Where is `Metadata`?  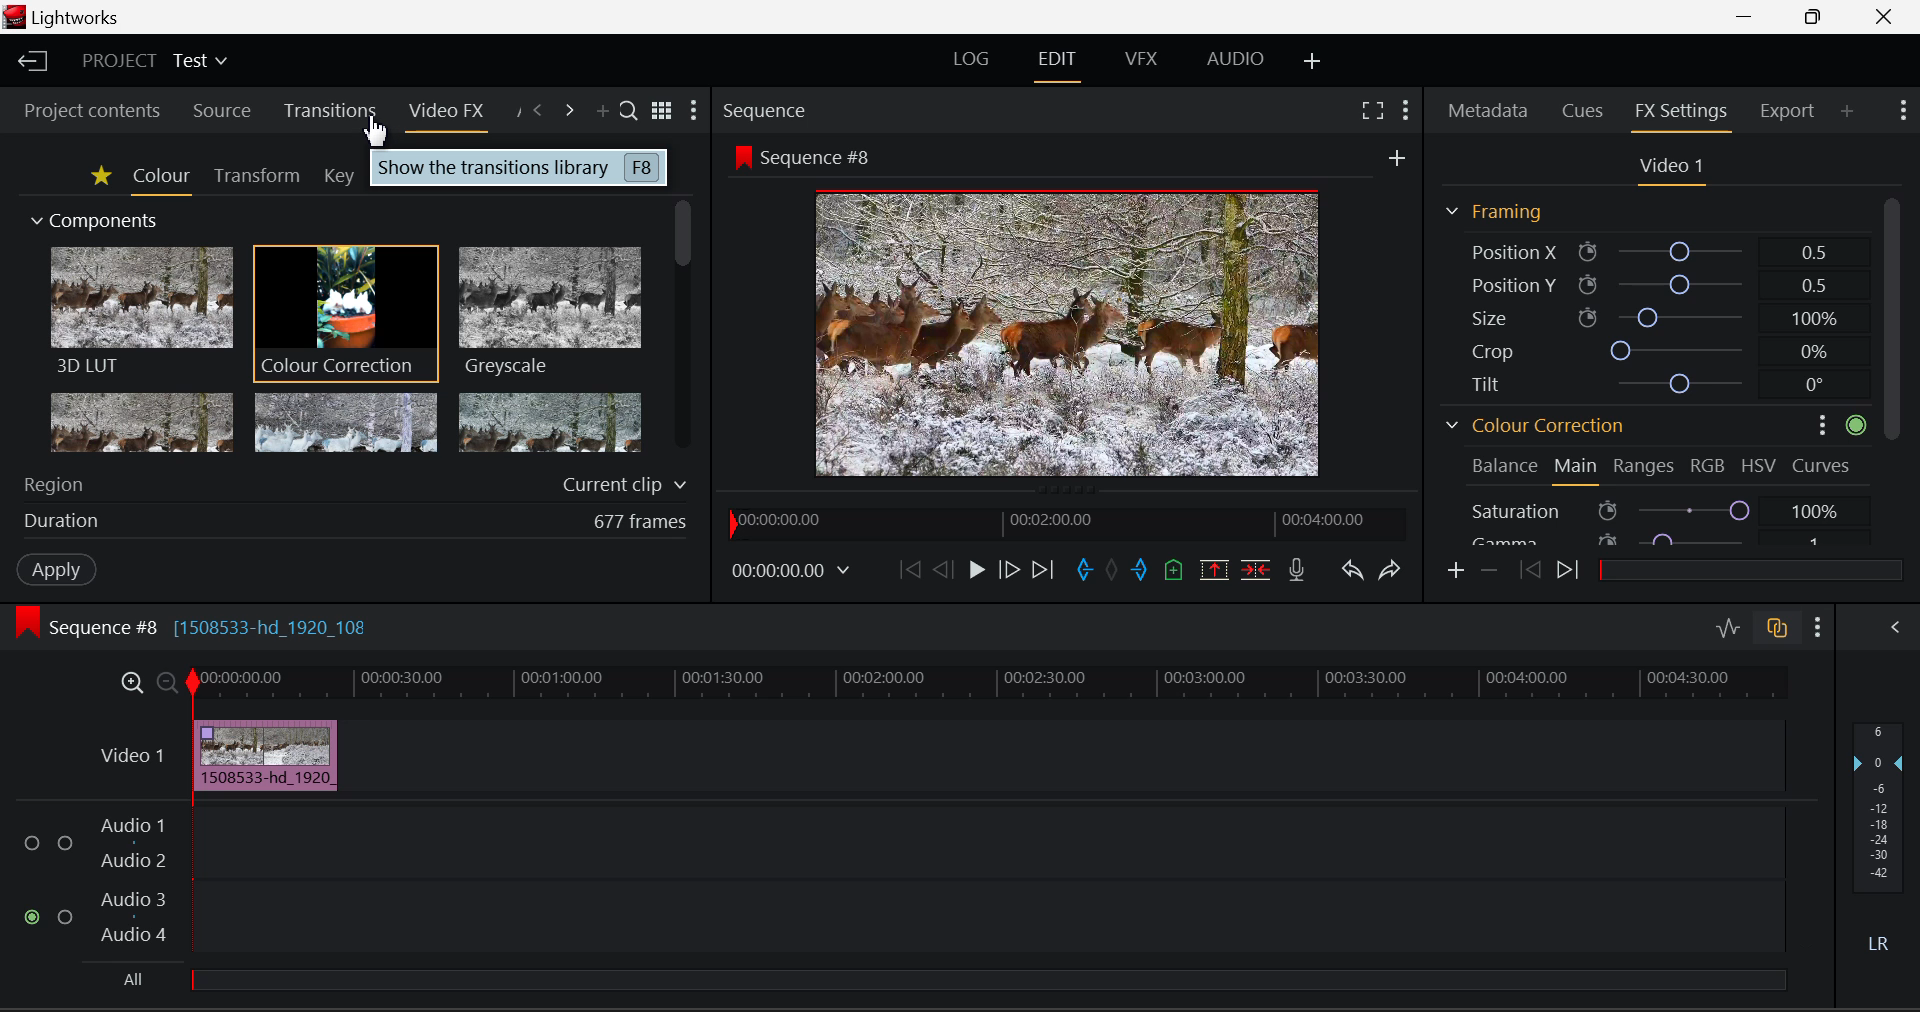
Metadata is located at coordinates (1488, 112).